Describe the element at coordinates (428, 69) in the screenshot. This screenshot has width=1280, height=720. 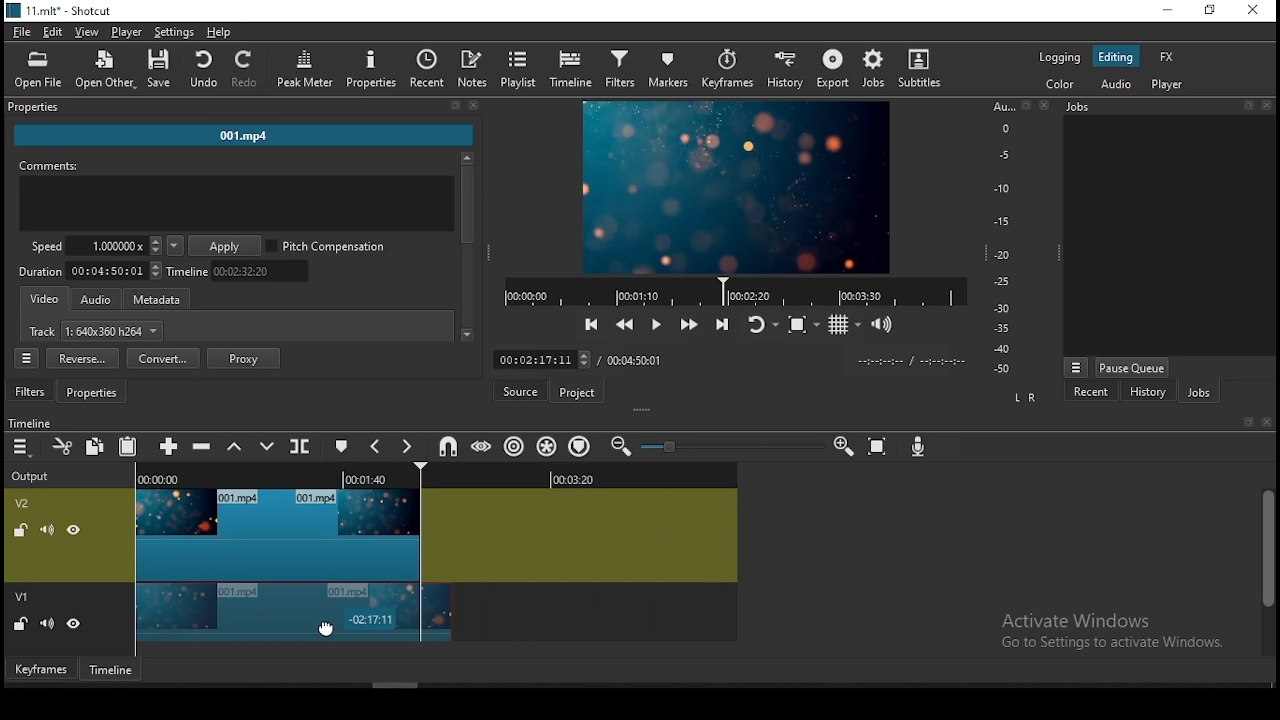
I see `recent` at that location.